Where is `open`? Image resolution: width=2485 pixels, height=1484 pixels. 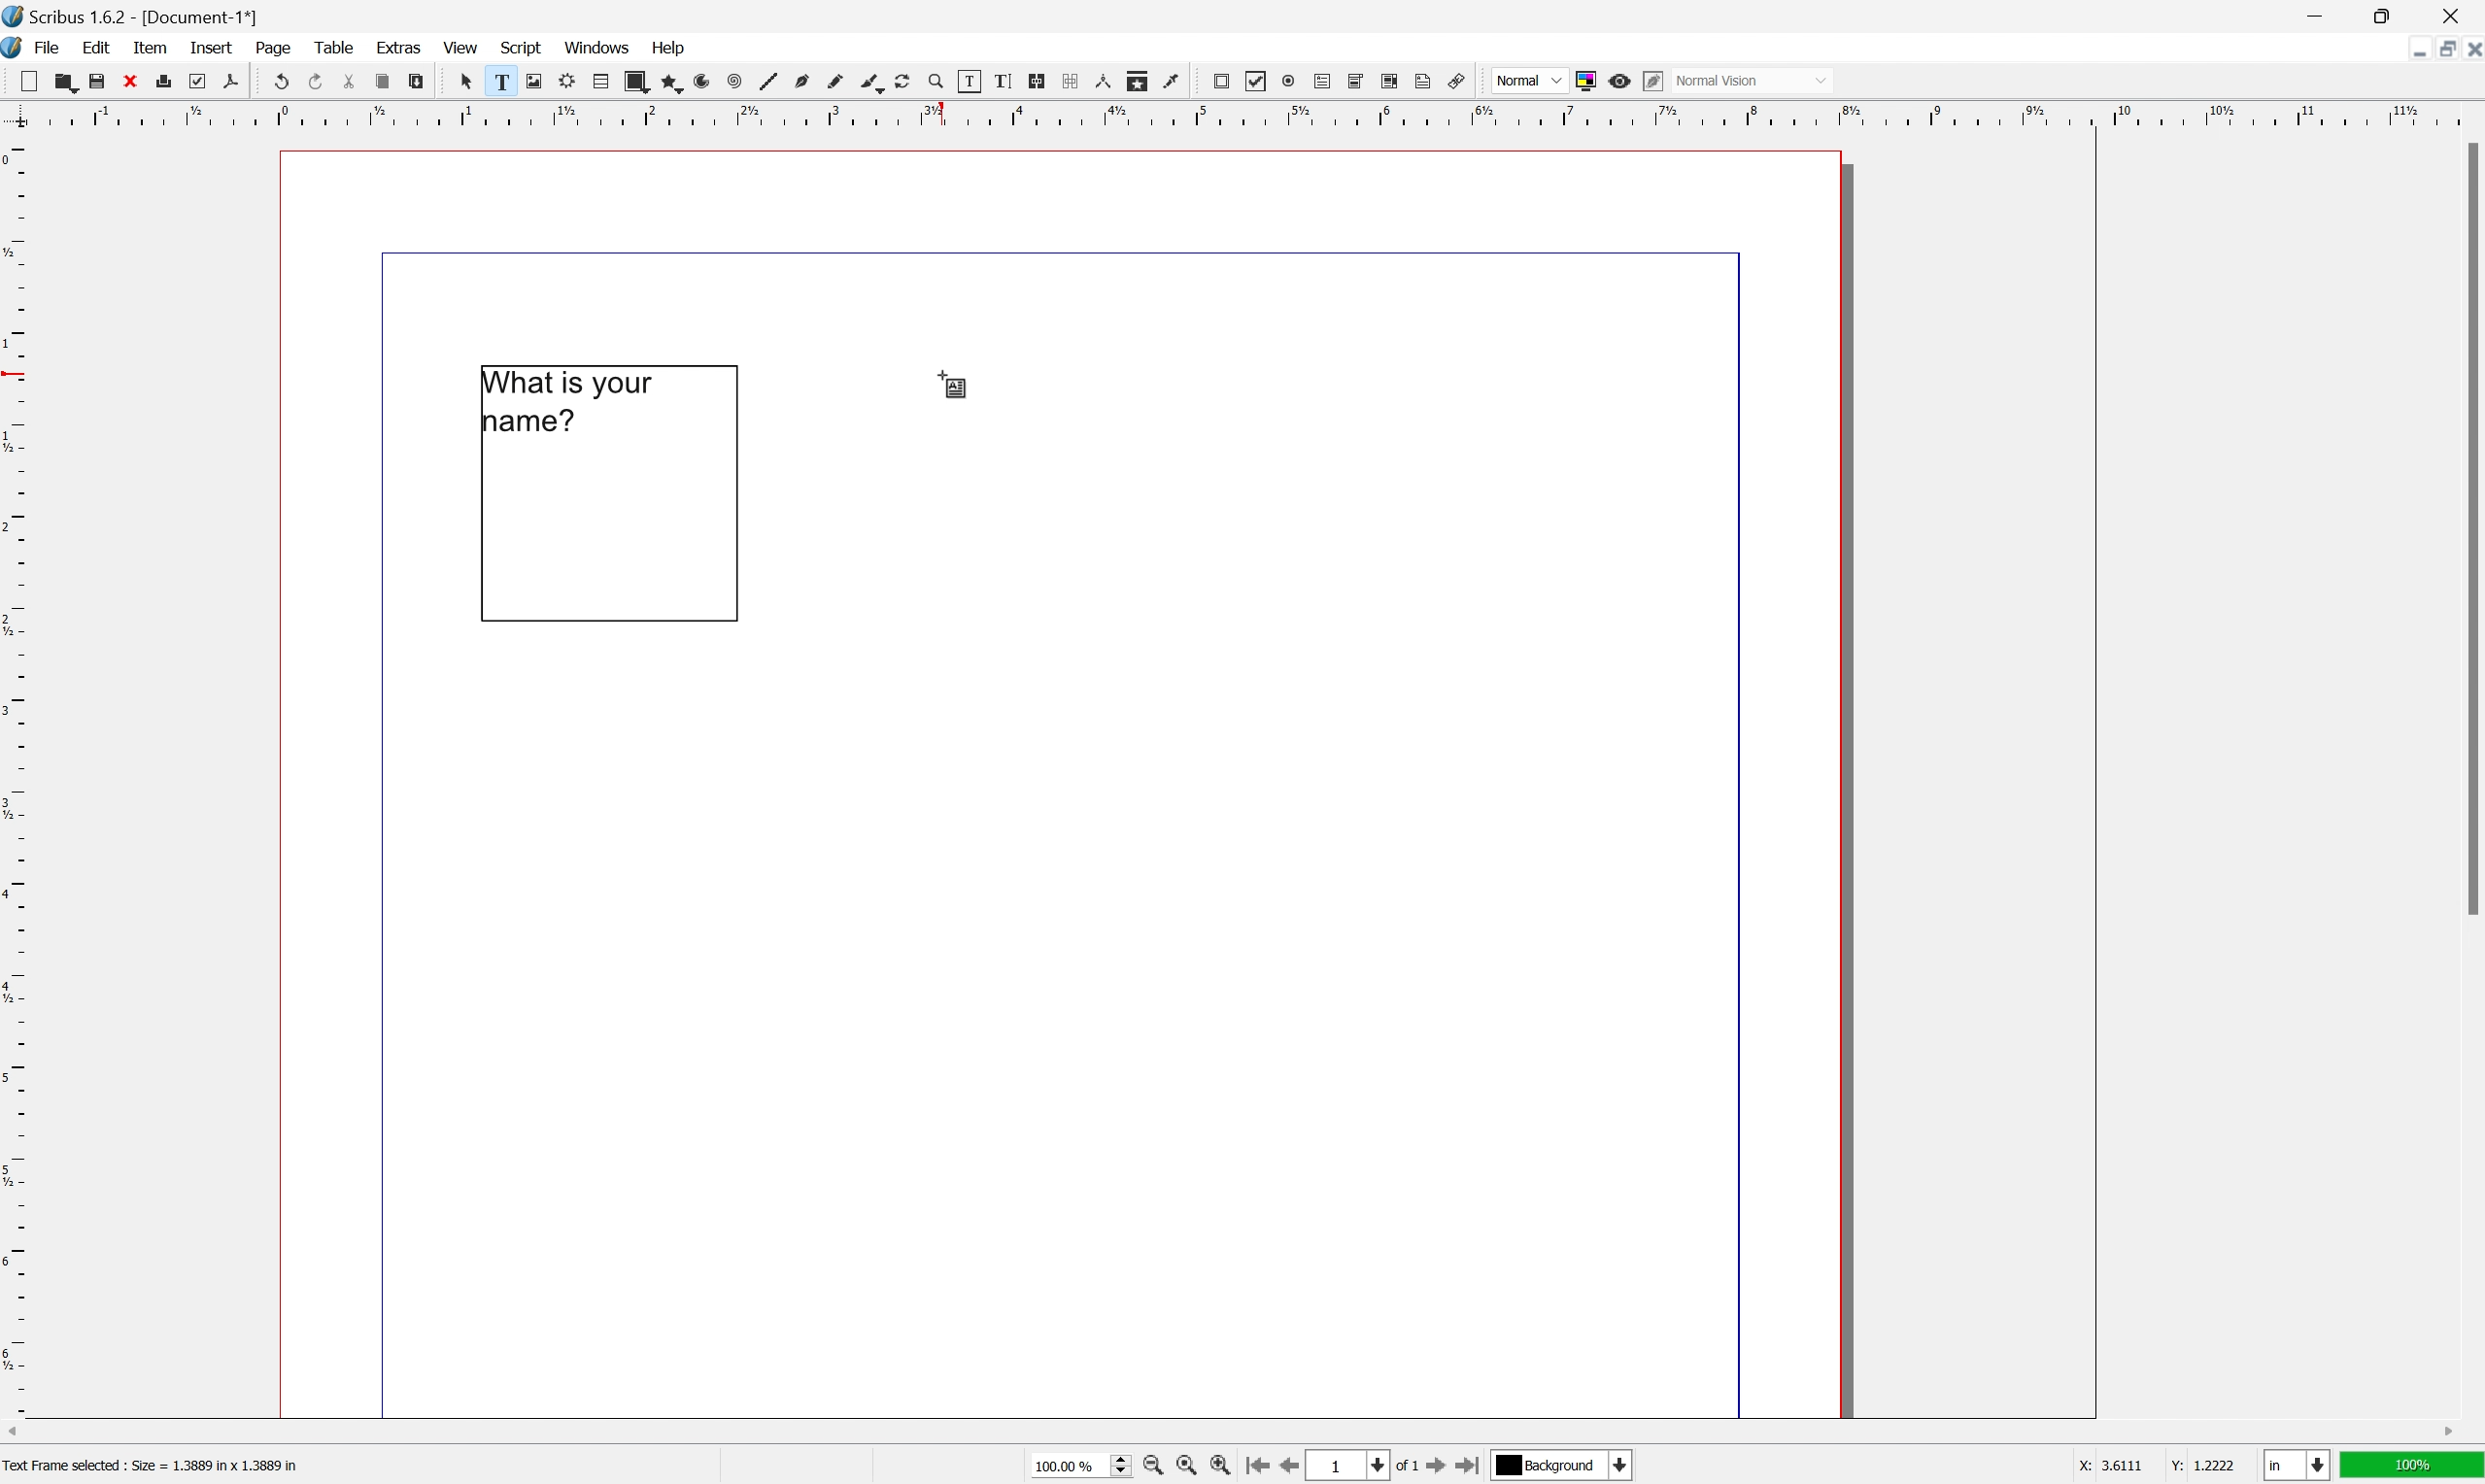 open is located at coordinates (69, 85).